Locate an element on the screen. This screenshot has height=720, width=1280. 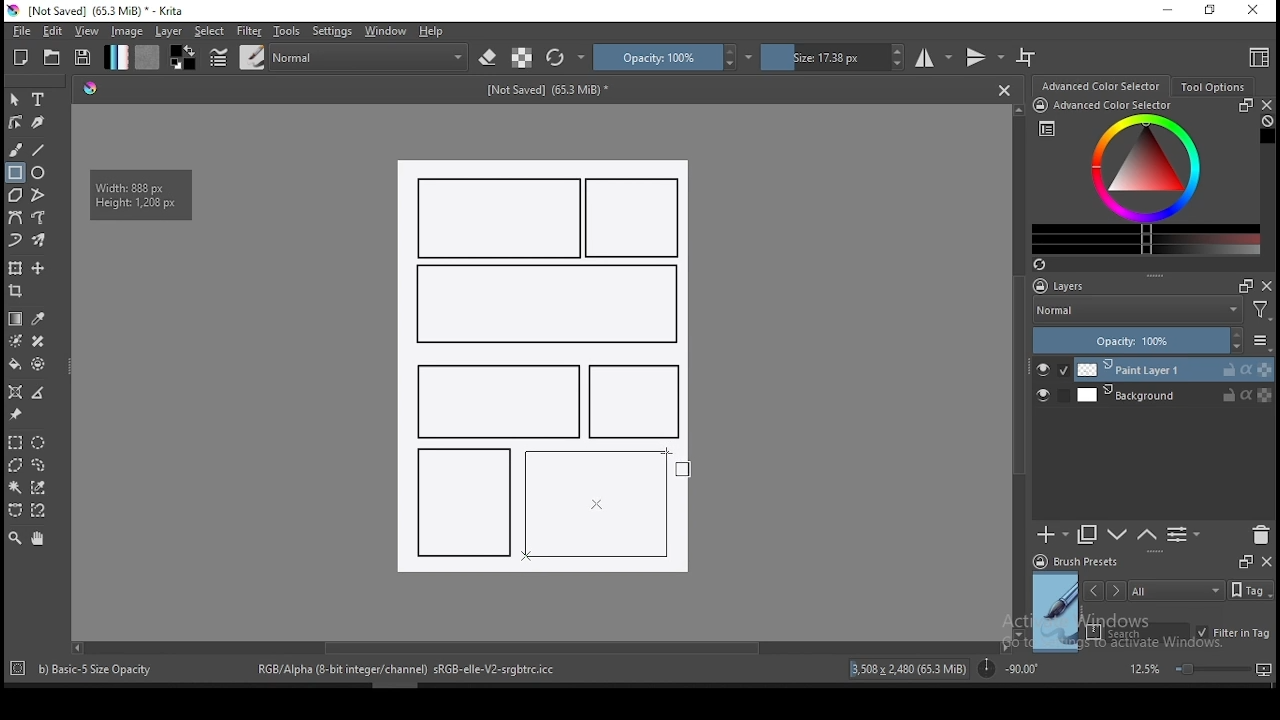
set eraser mode is located at coordinates (490, 58).